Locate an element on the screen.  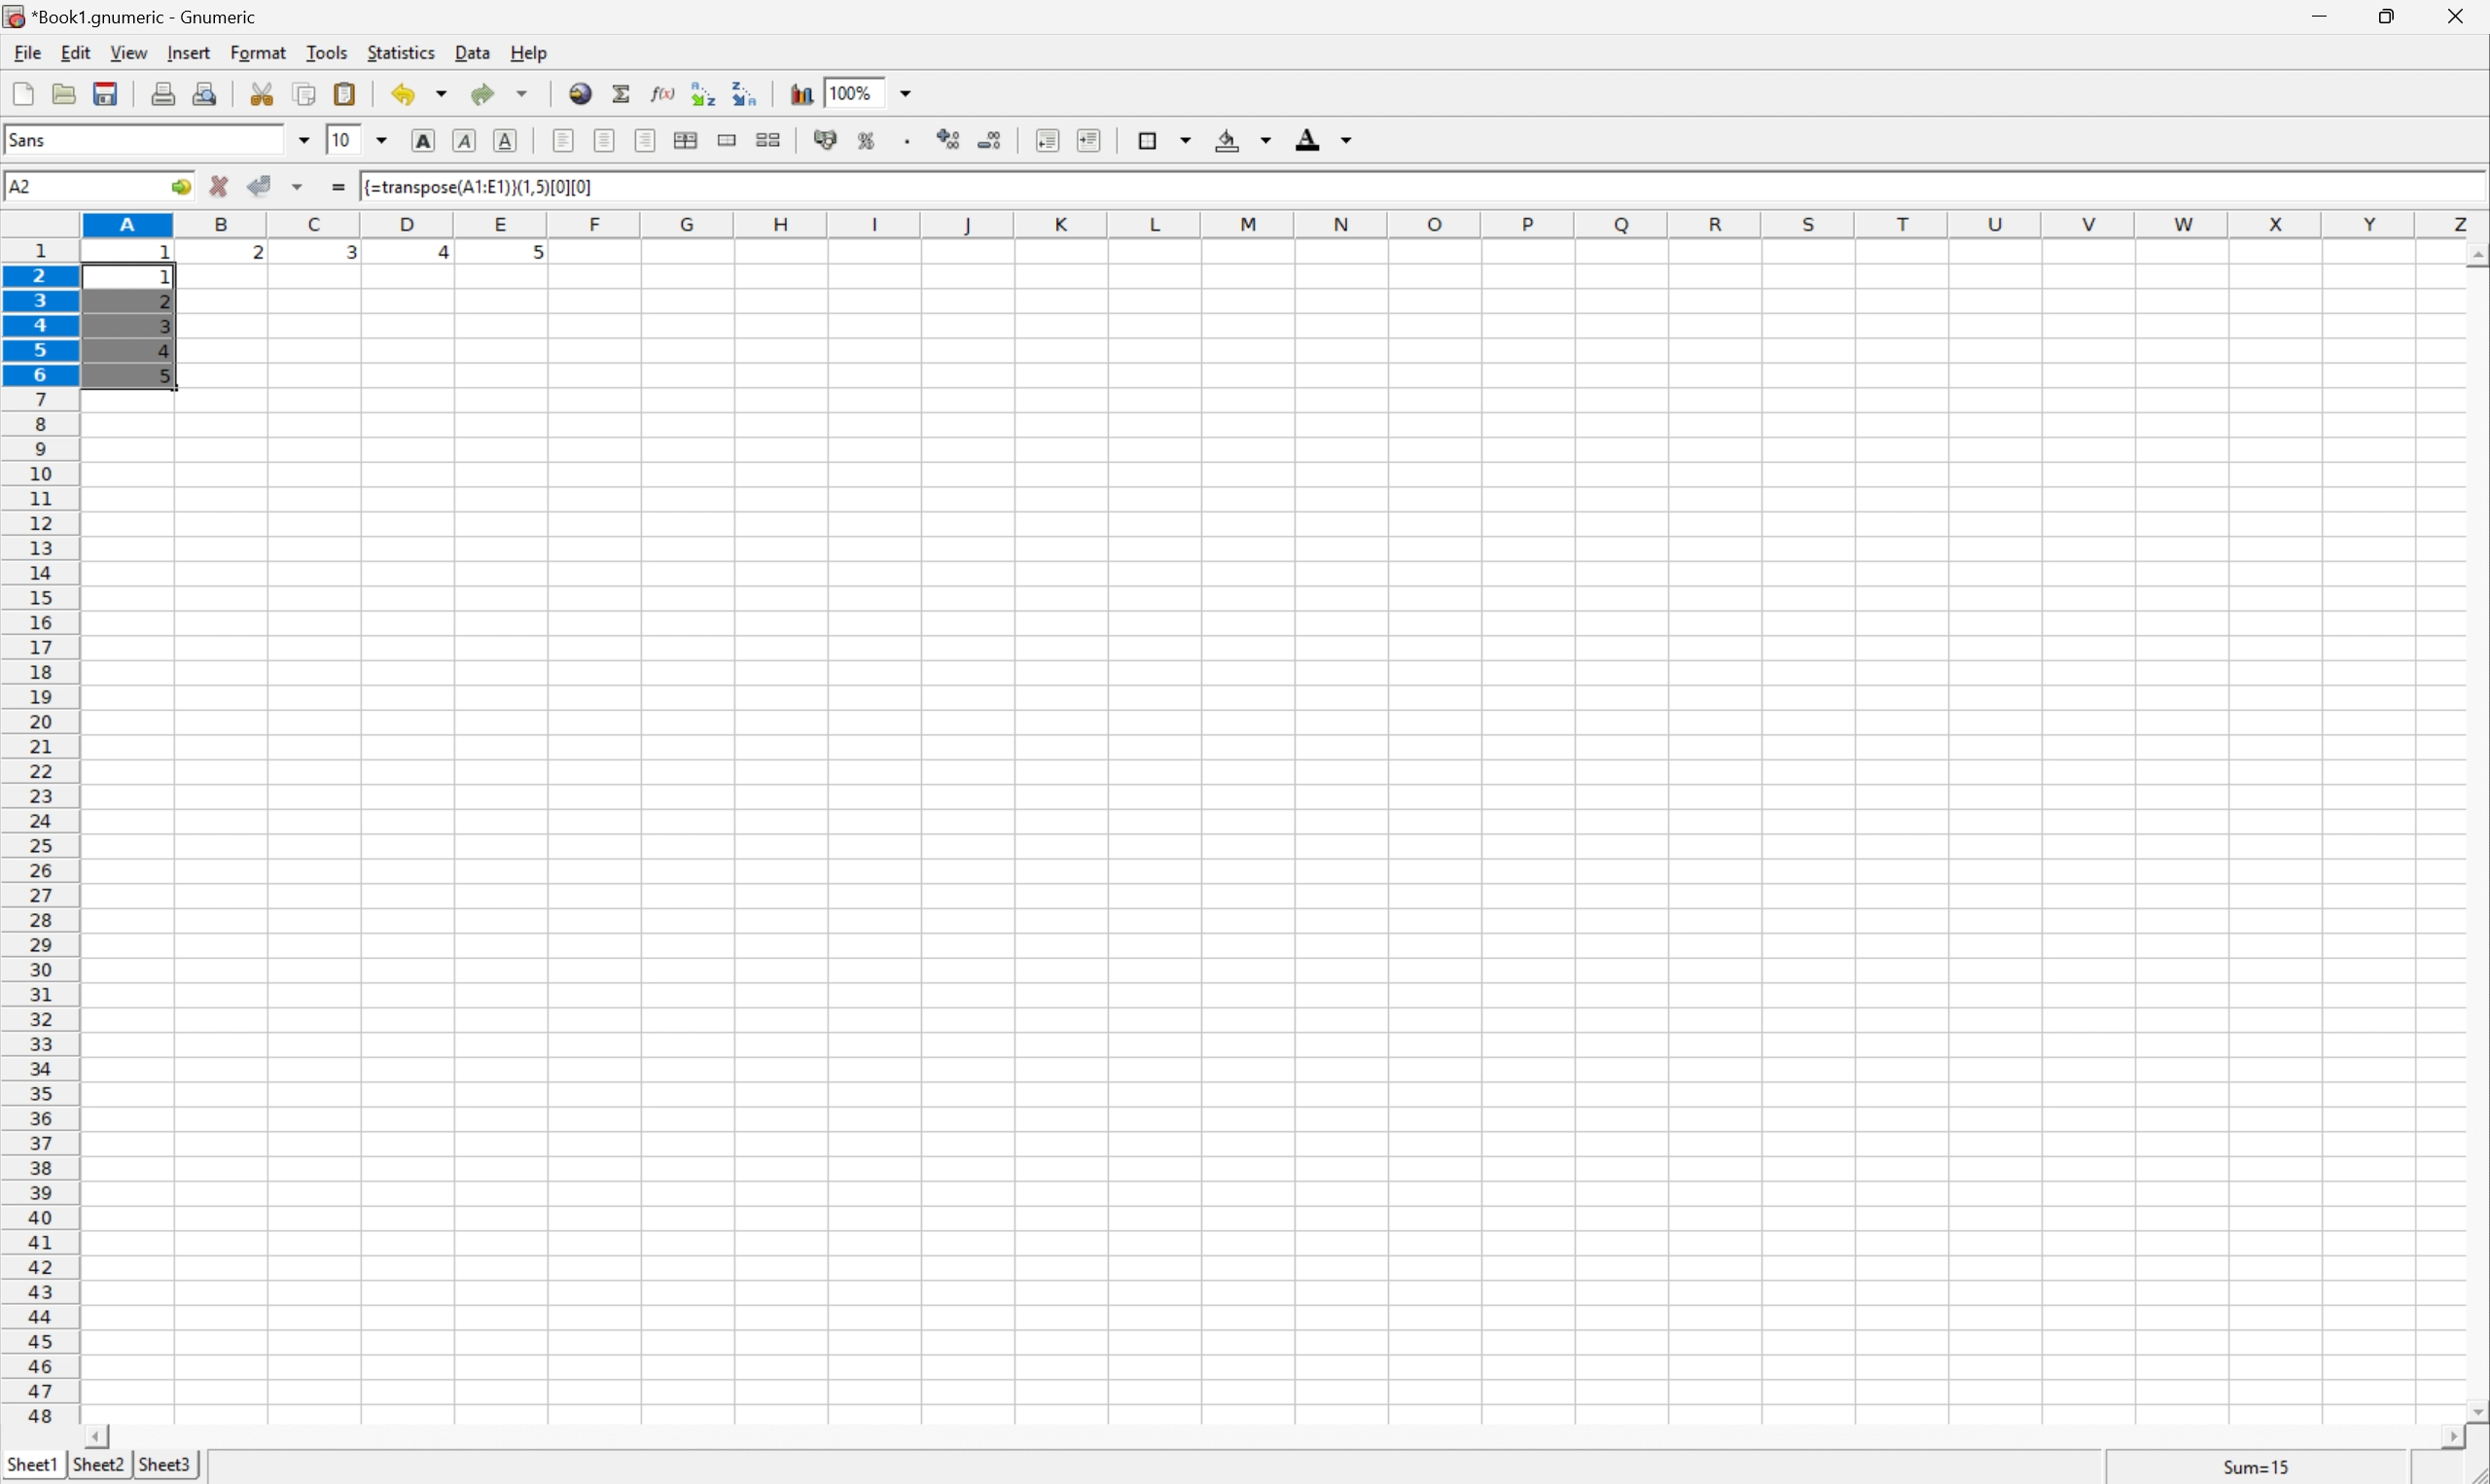
sheet1 is located at coordinates (30, 1469).